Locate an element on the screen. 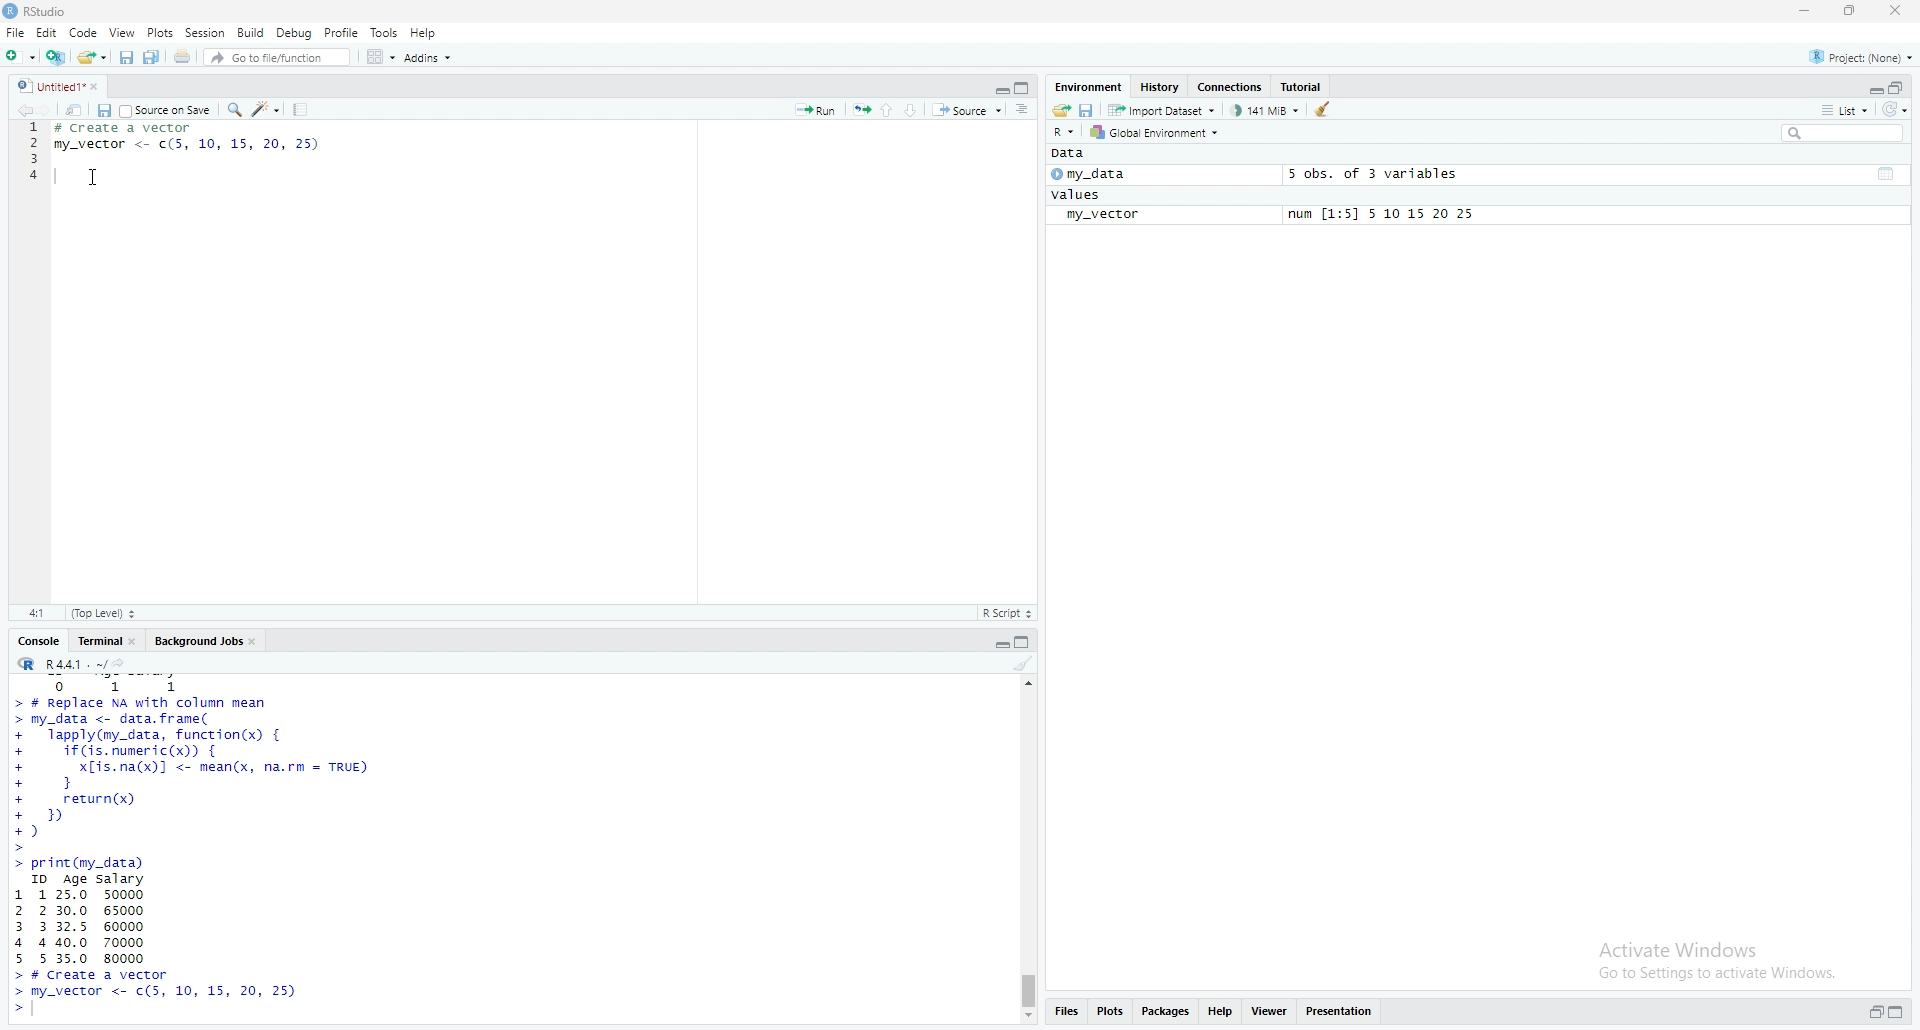  Go to file/function is located at coordinates (275, 59).